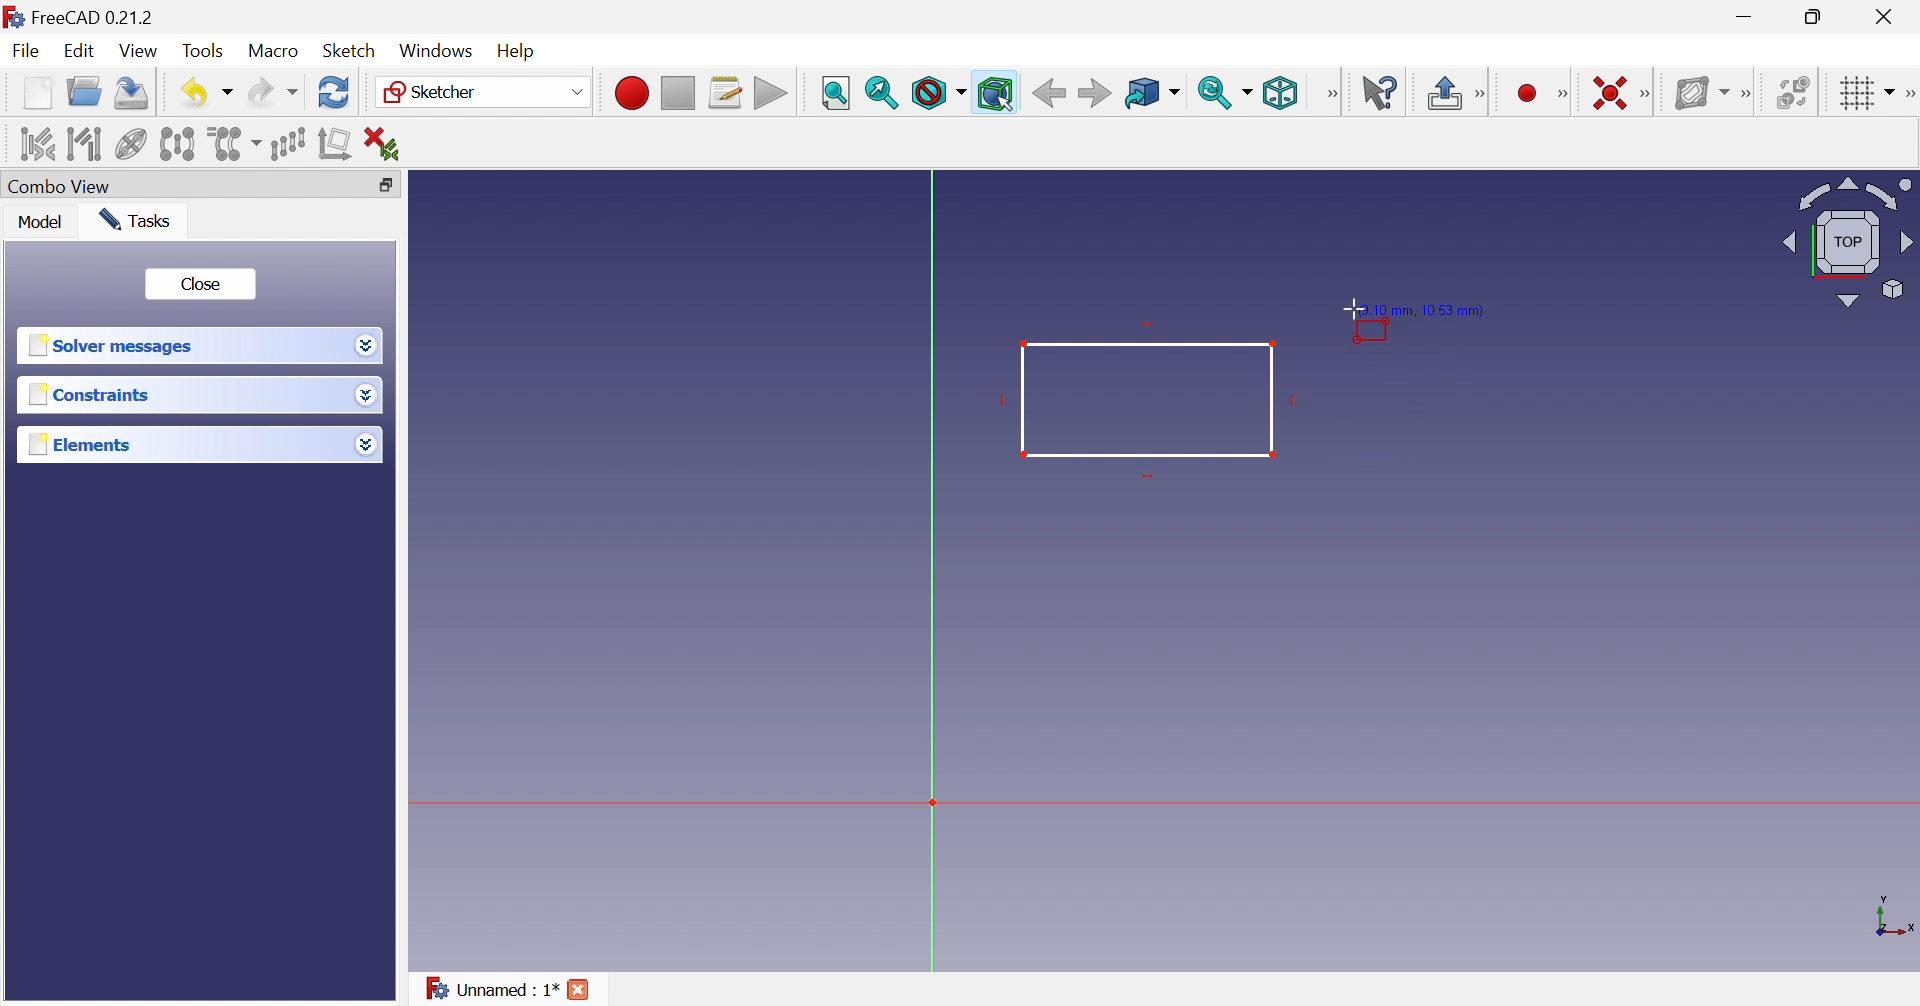  I want to click on Model, so click(40, 222).